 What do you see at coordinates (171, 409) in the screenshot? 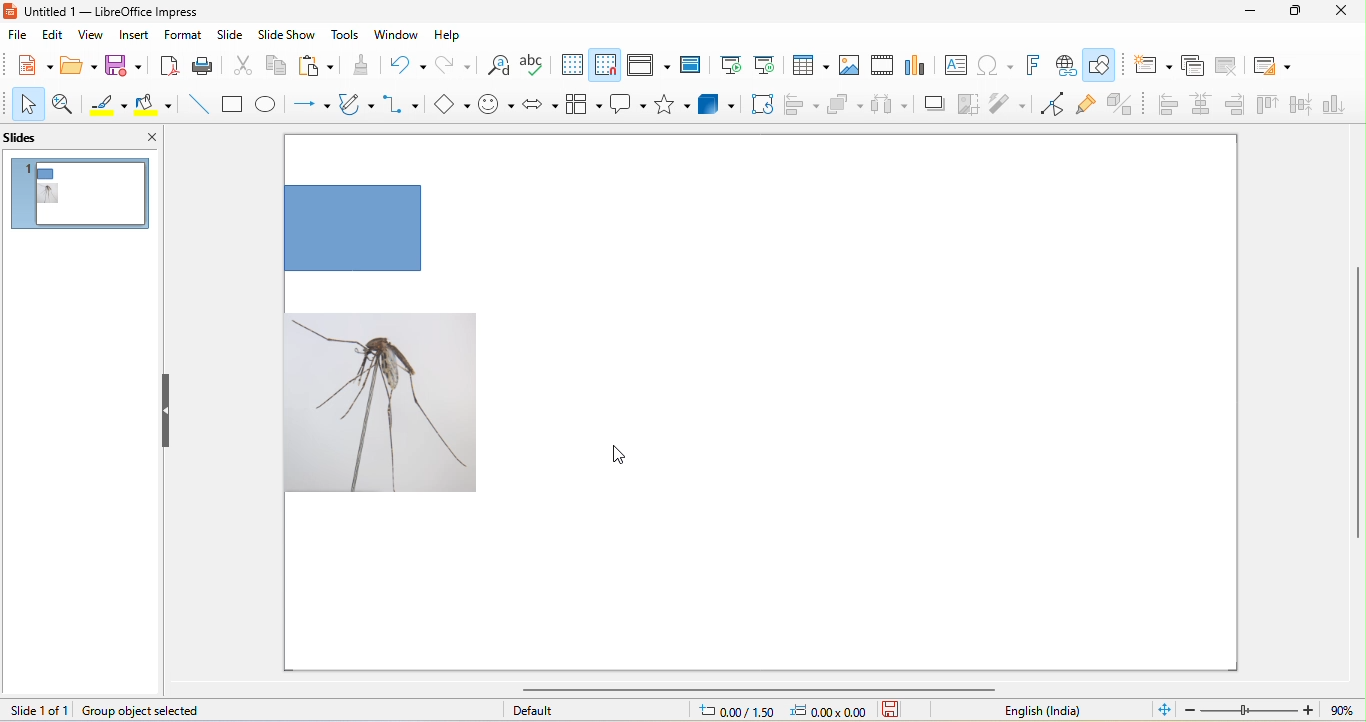
I see `hide` at bounding box center [171, 409].